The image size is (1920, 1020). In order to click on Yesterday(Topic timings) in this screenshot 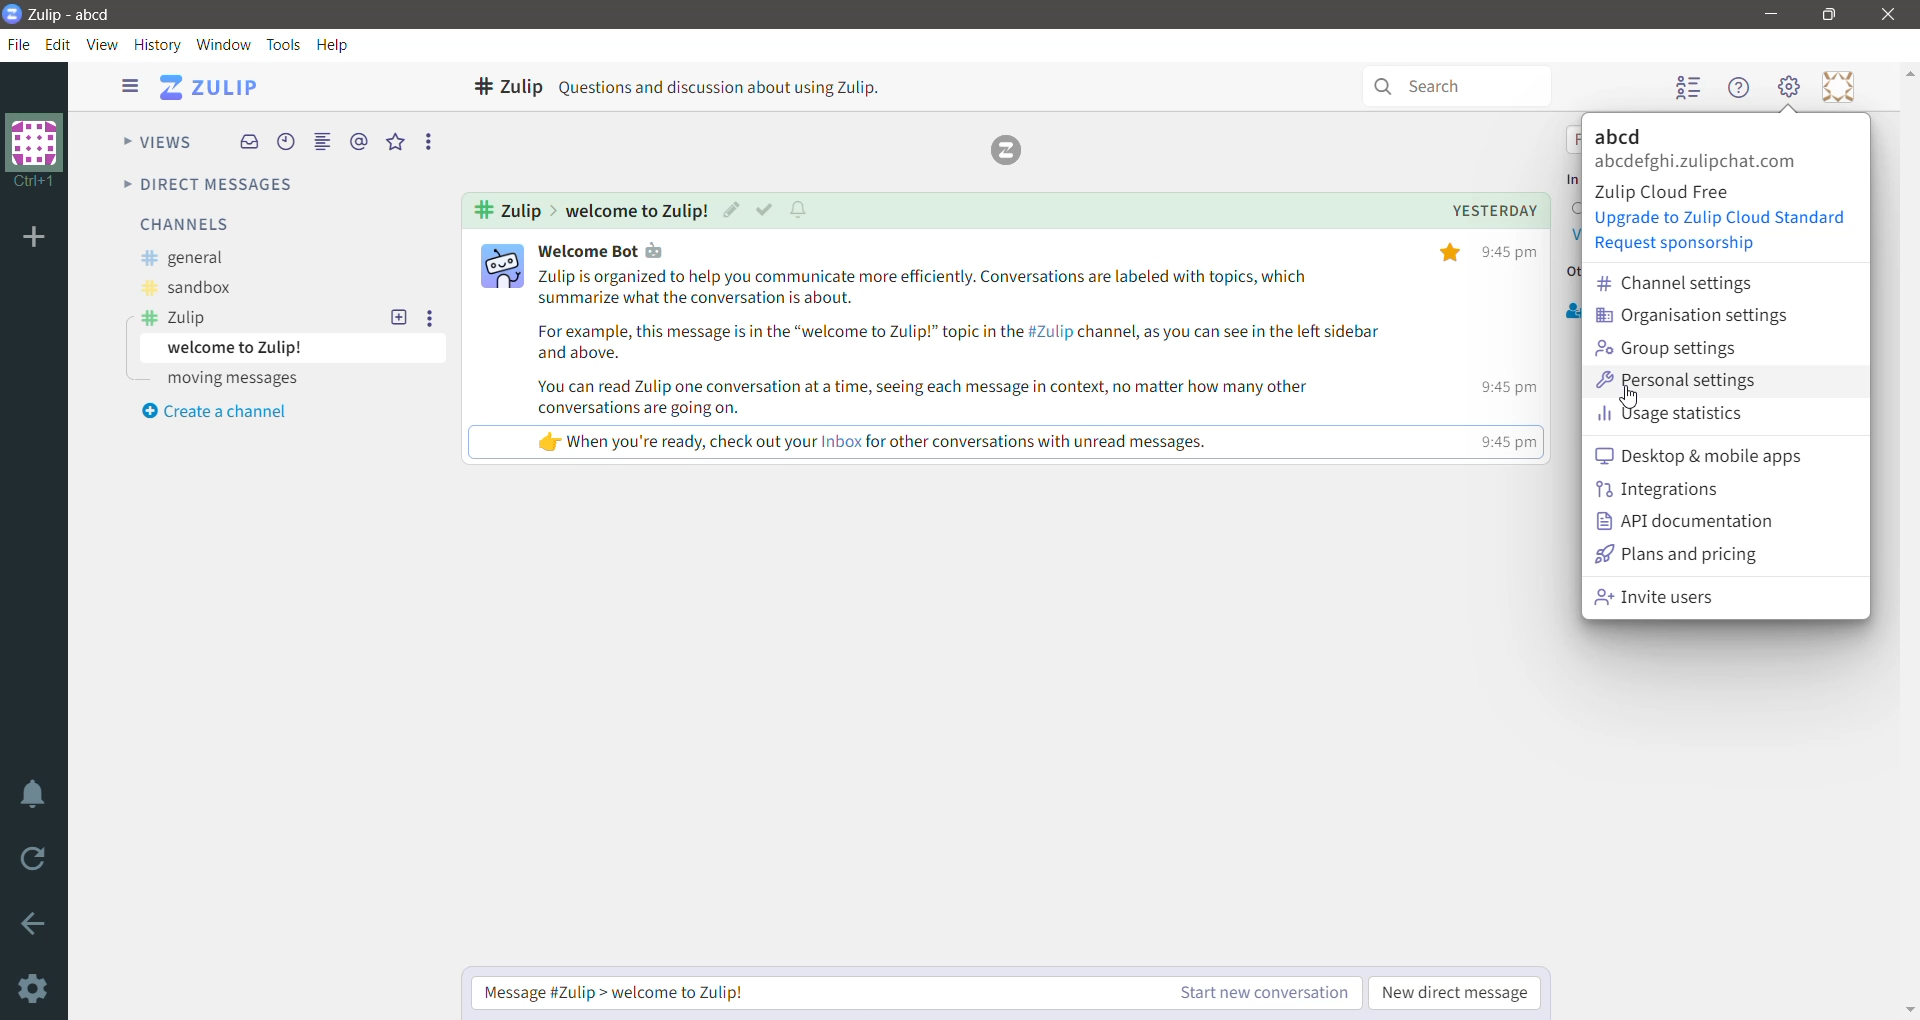, I will do `click(1498, 211)`.